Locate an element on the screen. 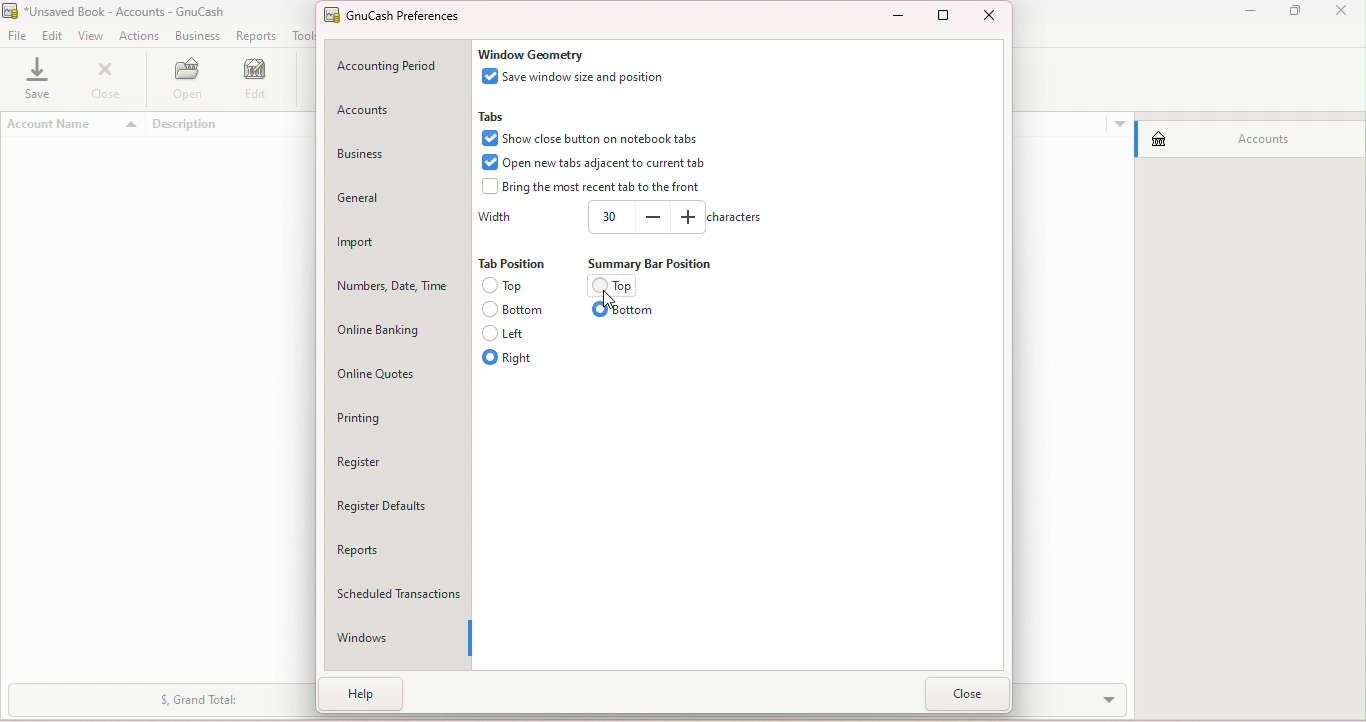  bring the most recent tab to the front is located at coordinates (591, 190).